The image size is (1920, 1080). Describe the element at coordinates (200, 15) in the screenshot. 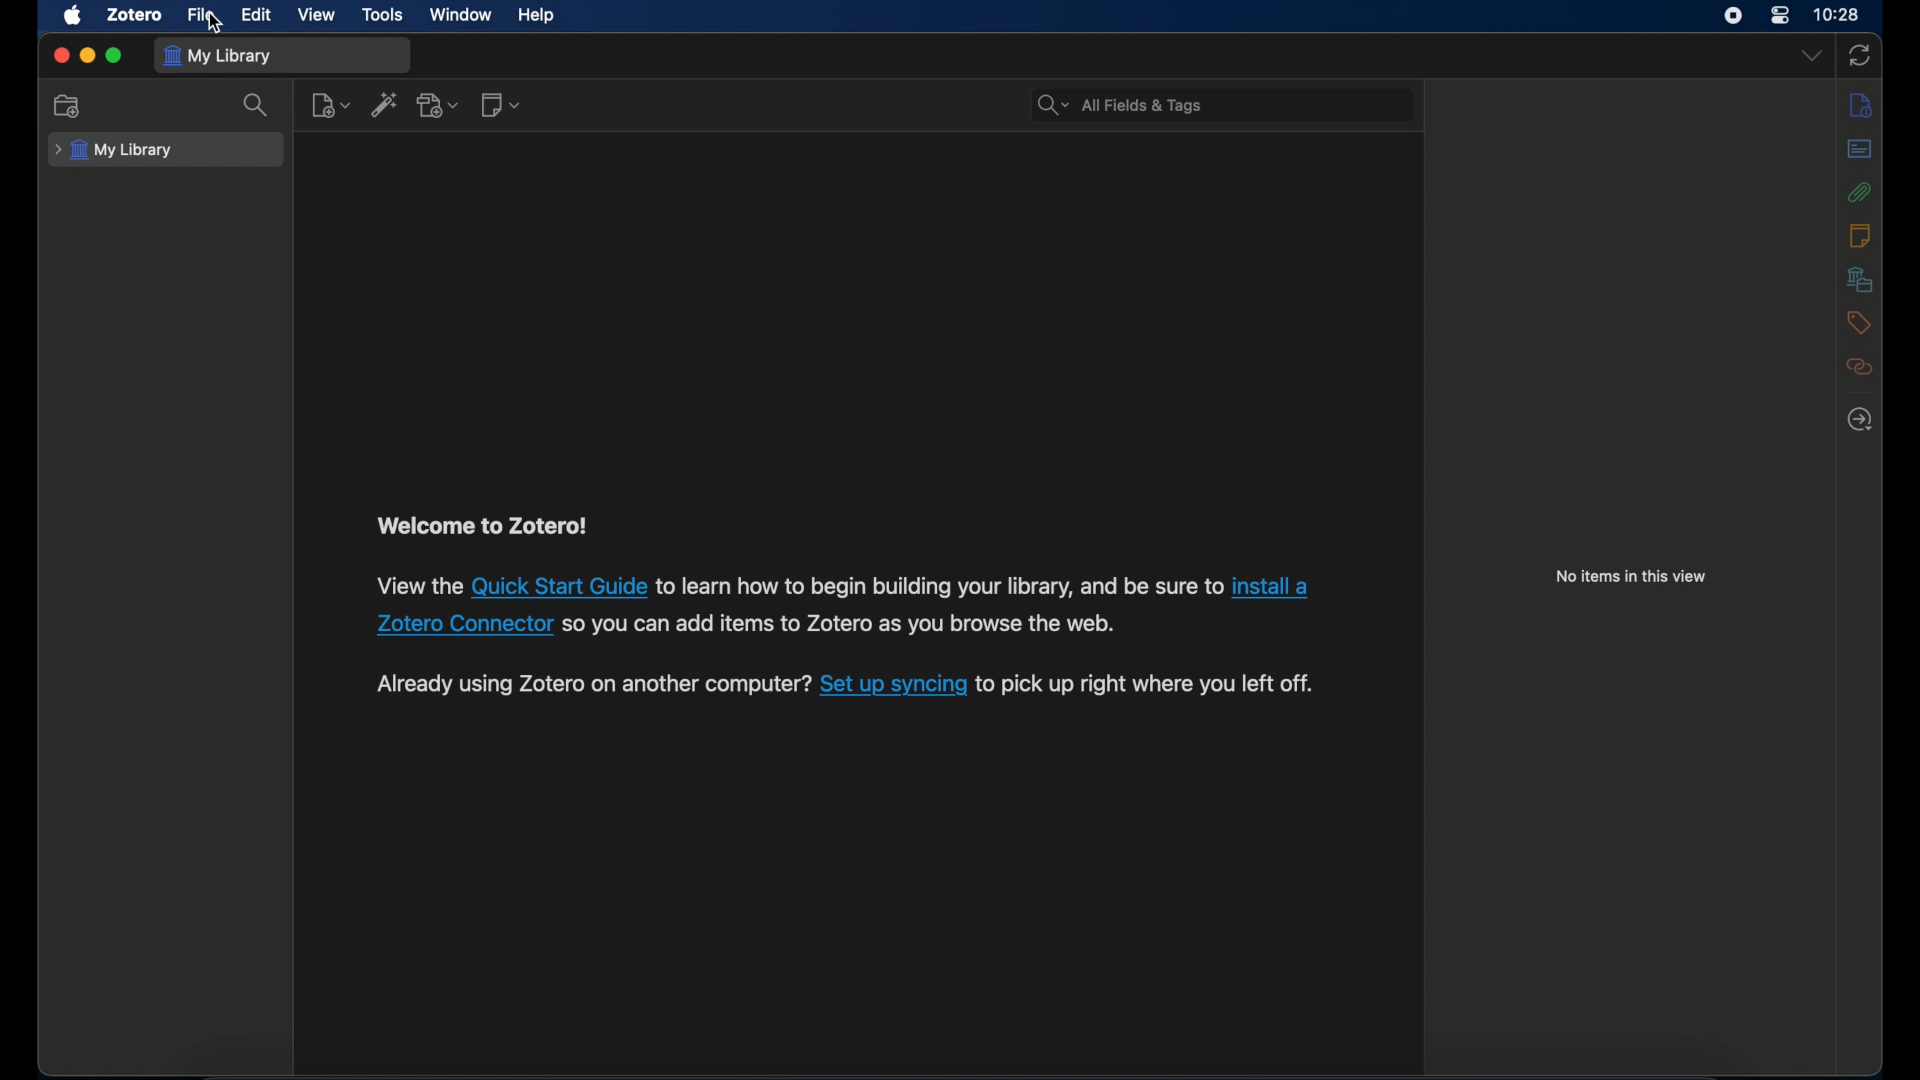

I see `file` at that location.